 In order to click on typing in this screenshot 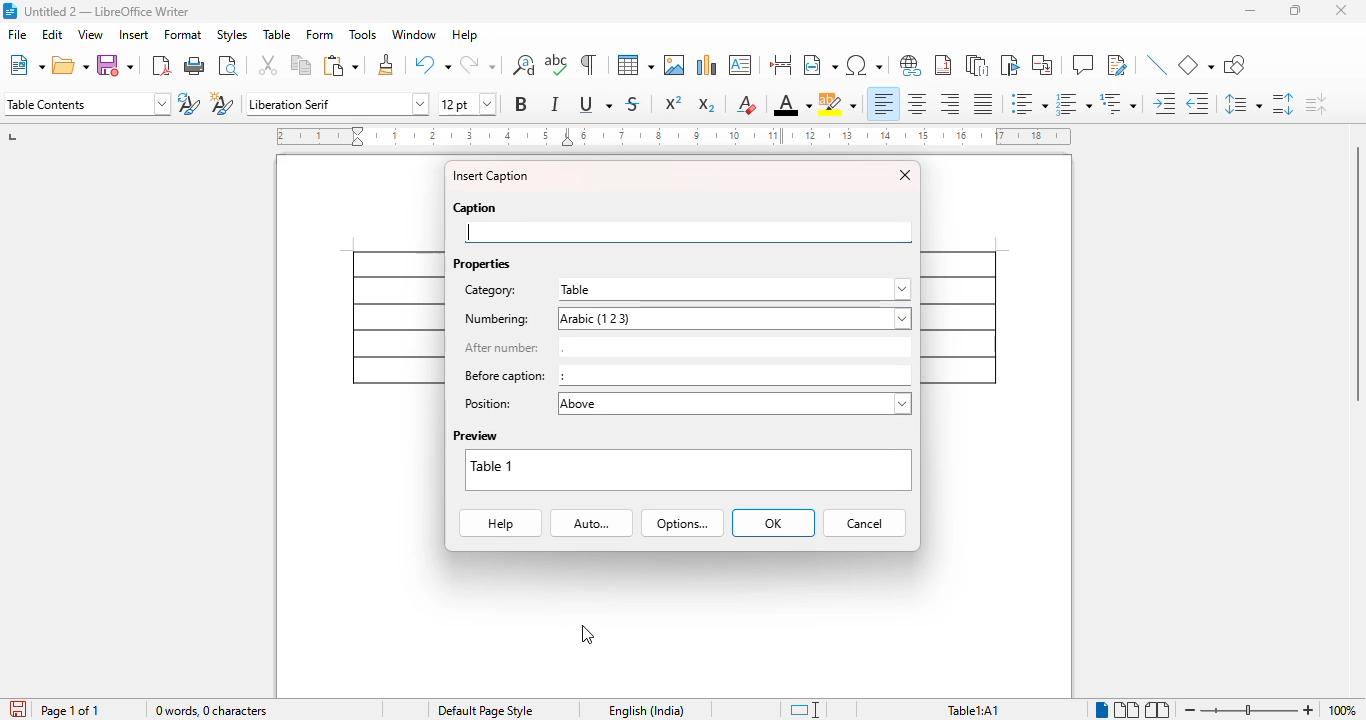, I will do `click(468, 232)`.